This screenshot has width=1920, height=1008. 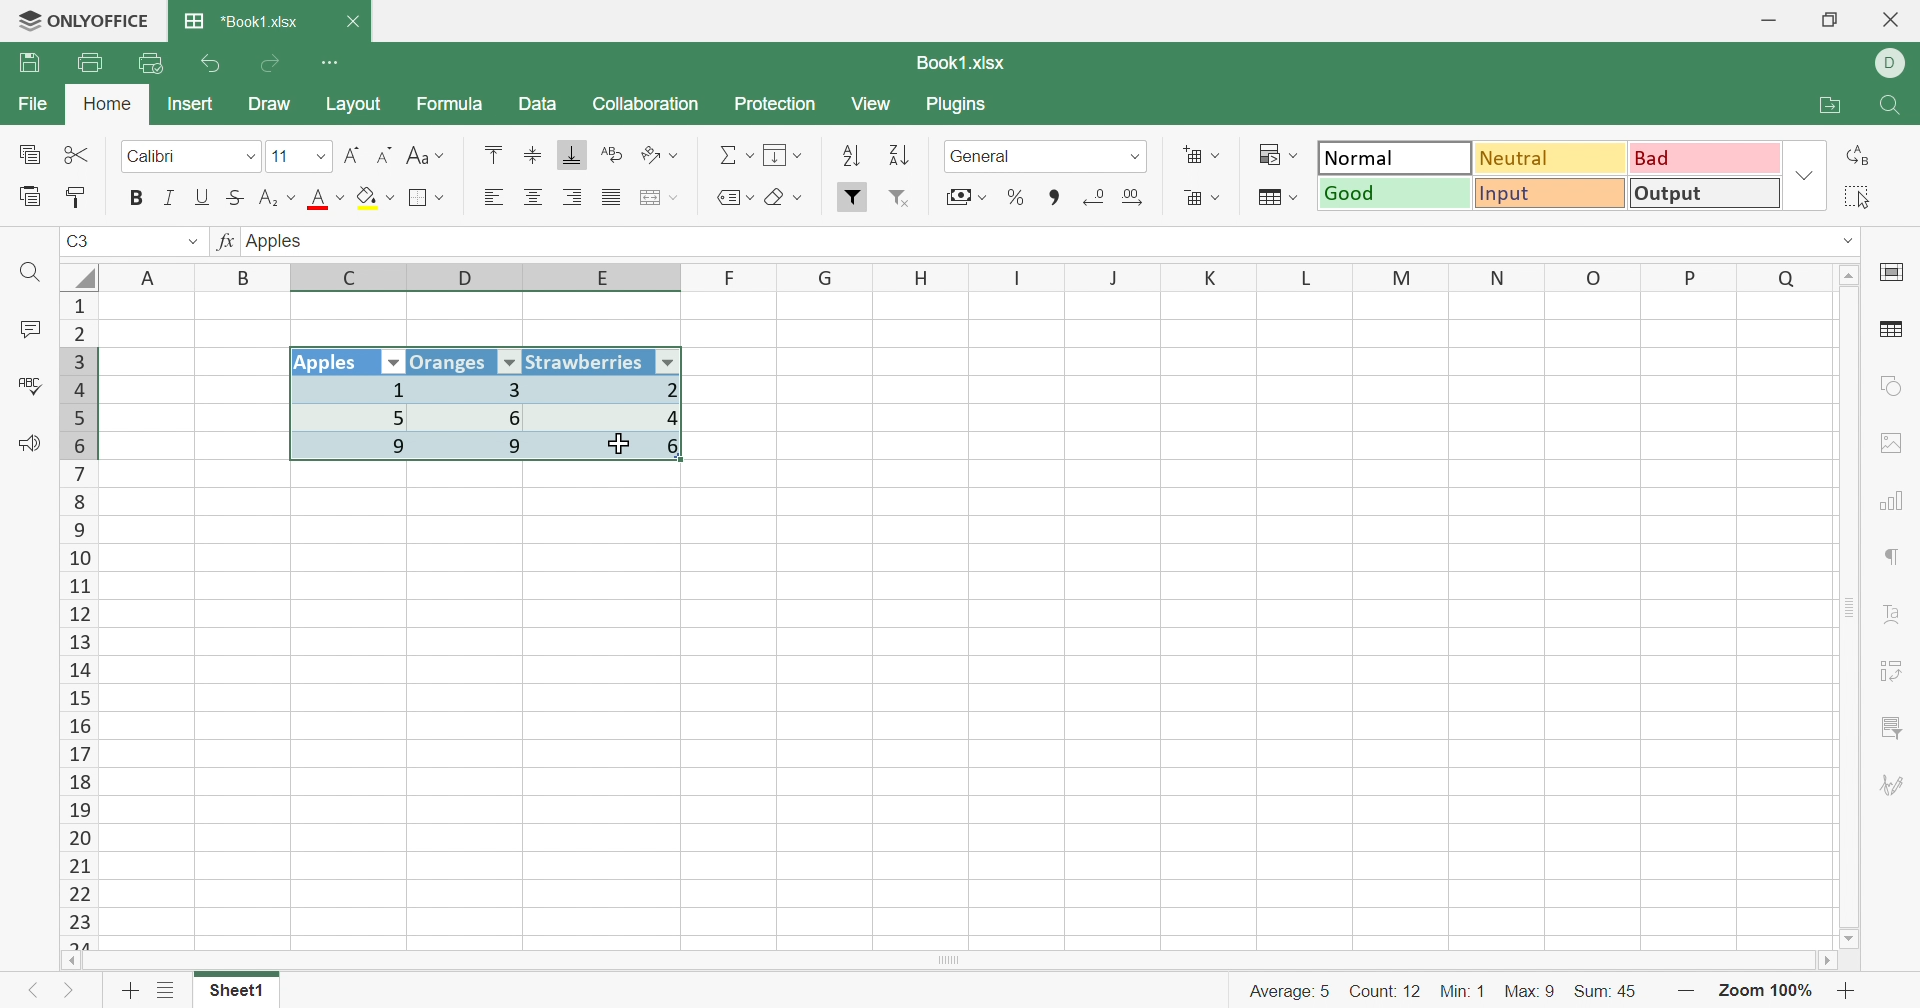 What do you see at coordinates (1402, 277) in the screenshot?
I see `M` at bounding box center [1402, 277].